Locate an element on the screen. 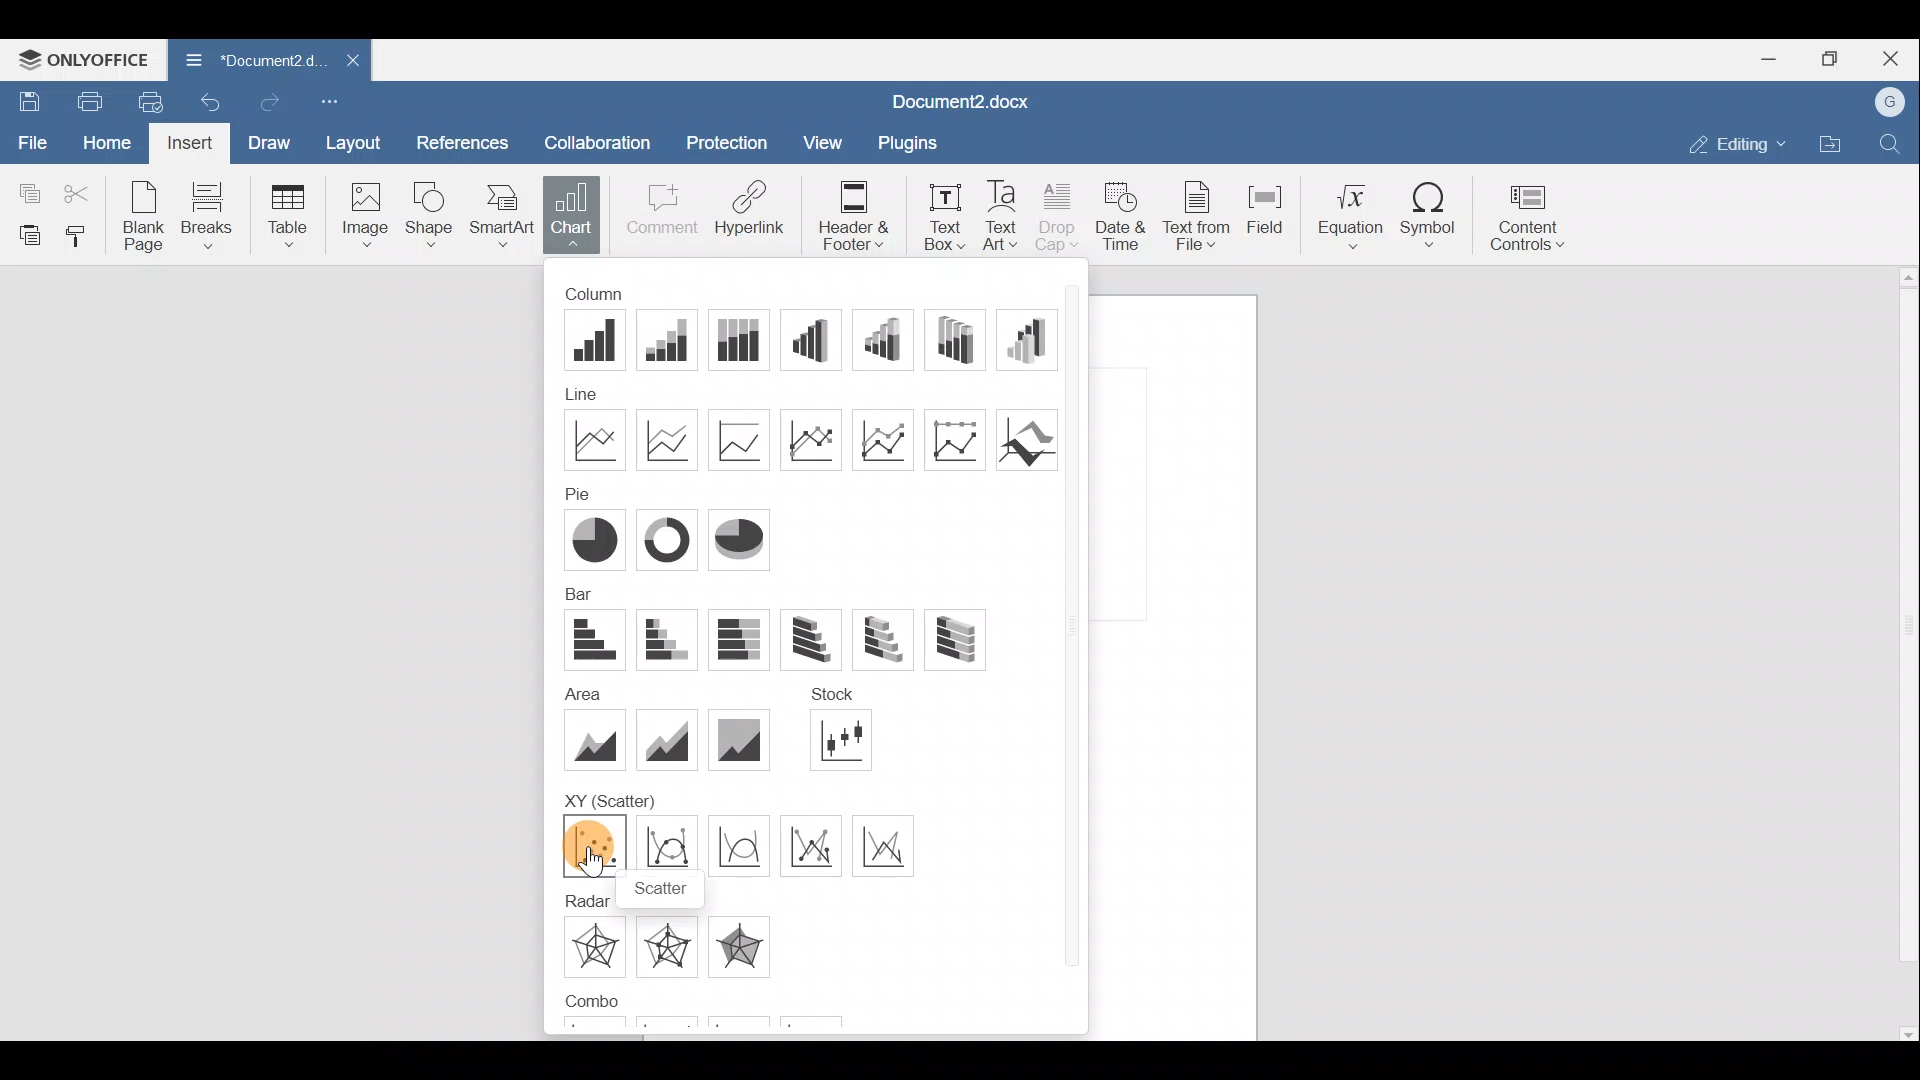 This screenshot has width=1920, height=1080. Area is located at coordinates (577, 691).